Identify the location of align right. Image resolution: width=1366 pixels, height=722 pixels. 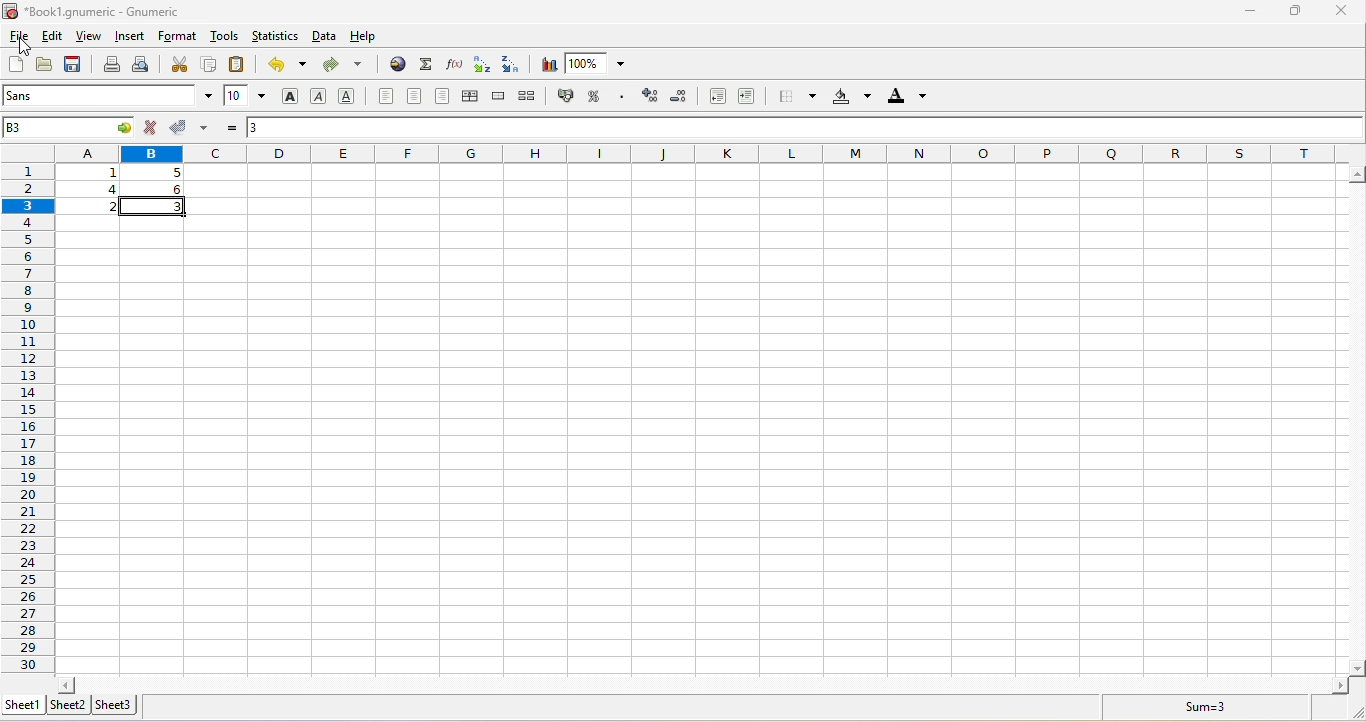
(443, 97).